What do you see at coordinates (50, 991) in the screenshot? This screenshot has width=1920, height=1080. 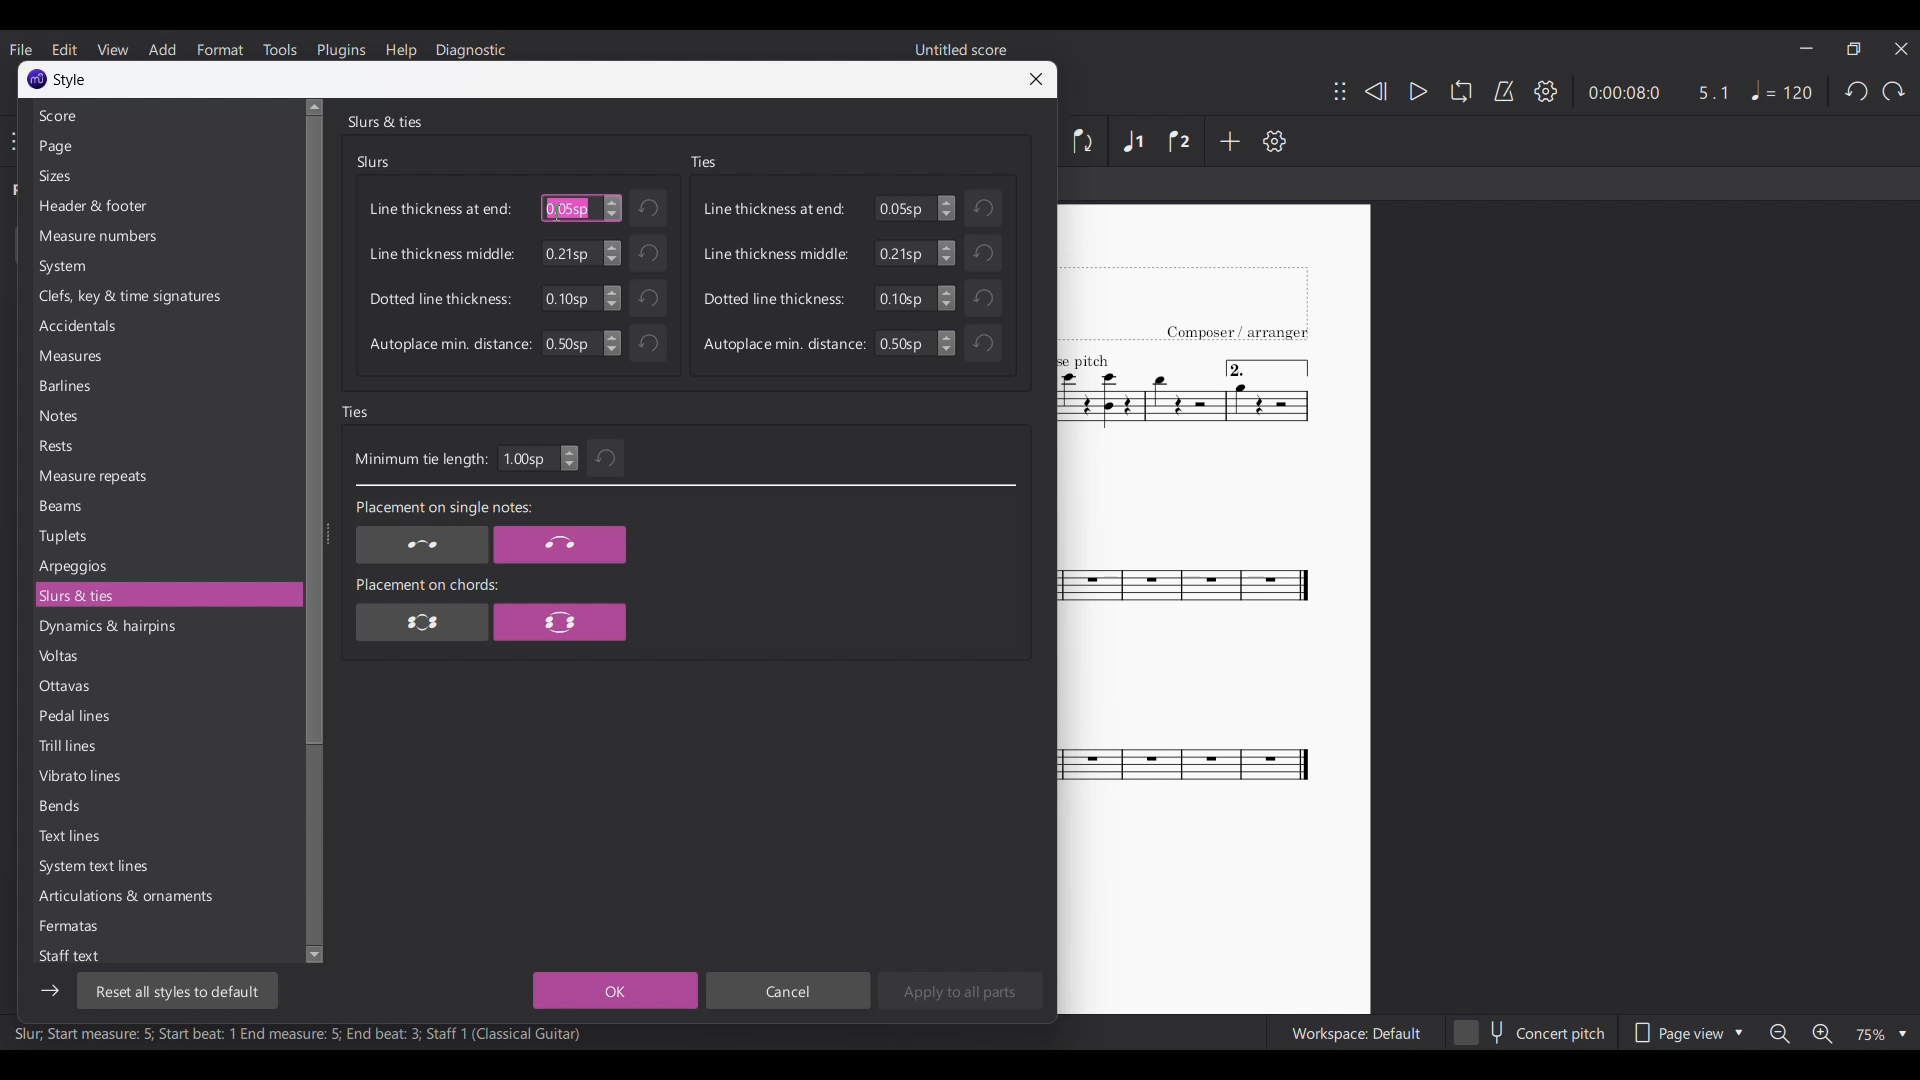 I see `Show/Hide side bar` at bounding box center [50, 991].